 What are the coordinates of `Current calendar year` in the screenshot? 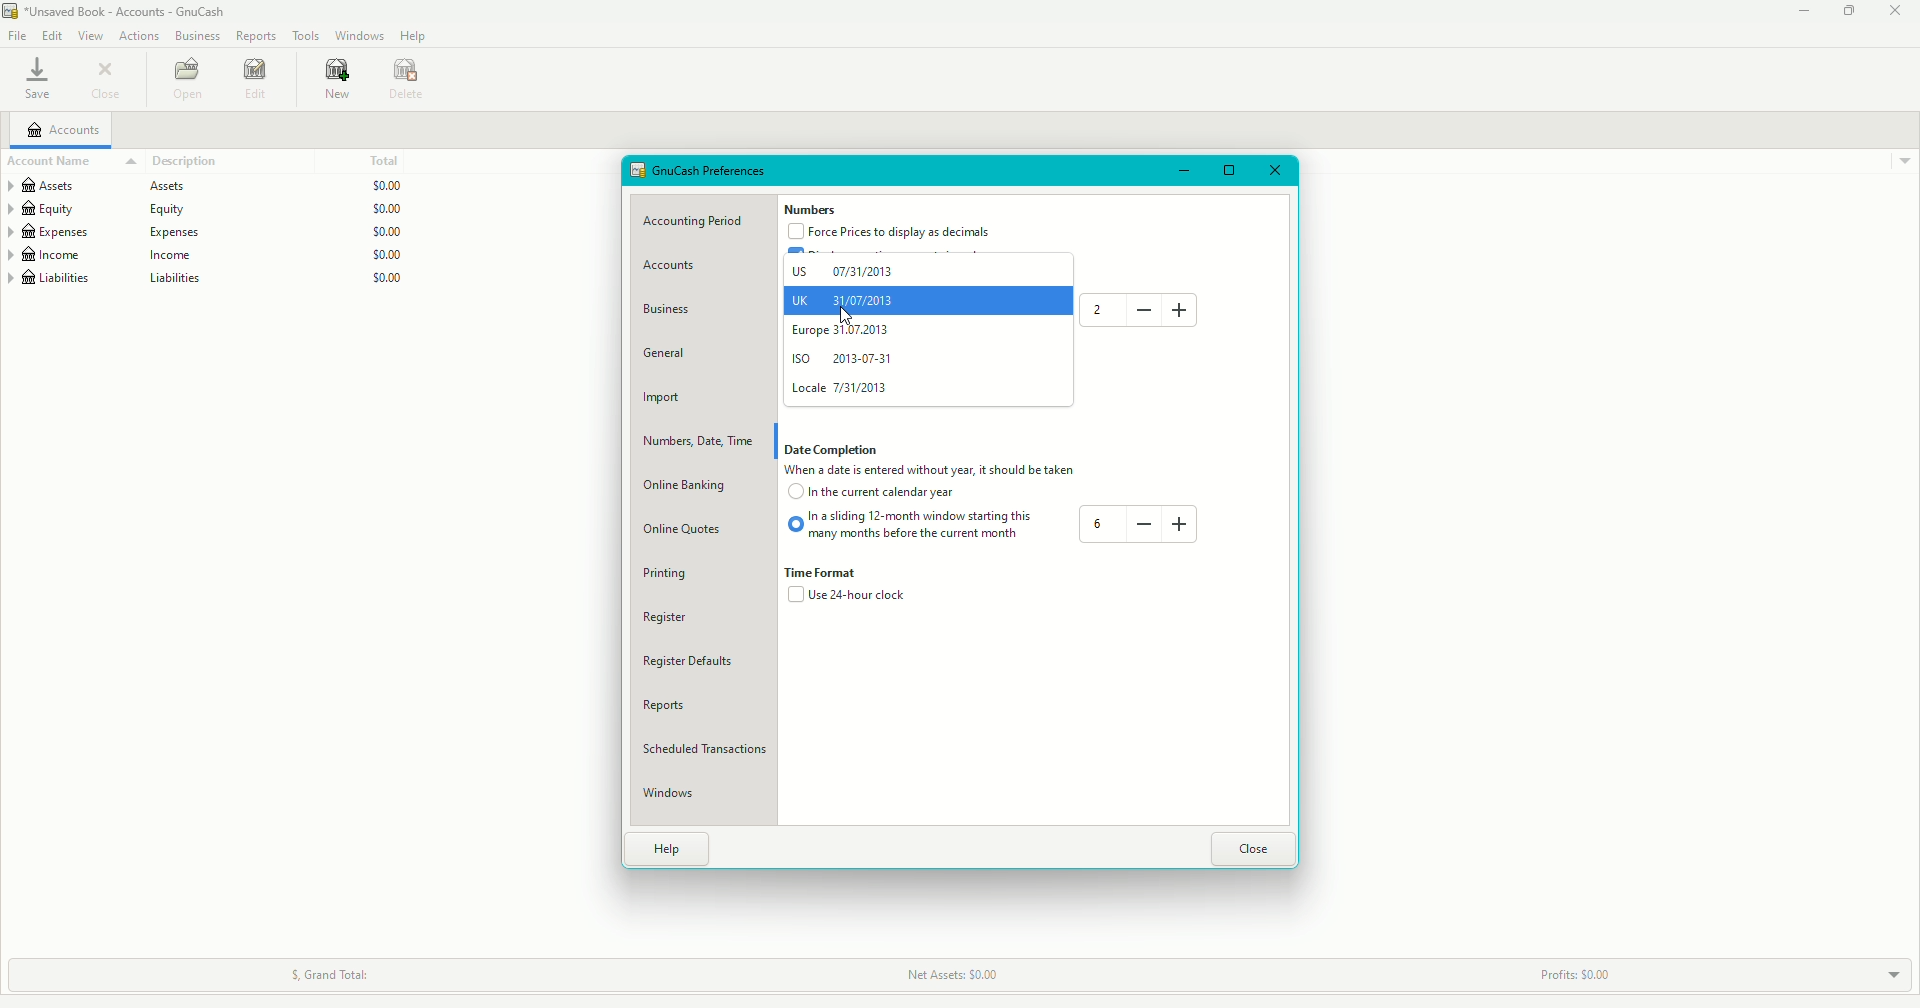 It's located at (876, 496).